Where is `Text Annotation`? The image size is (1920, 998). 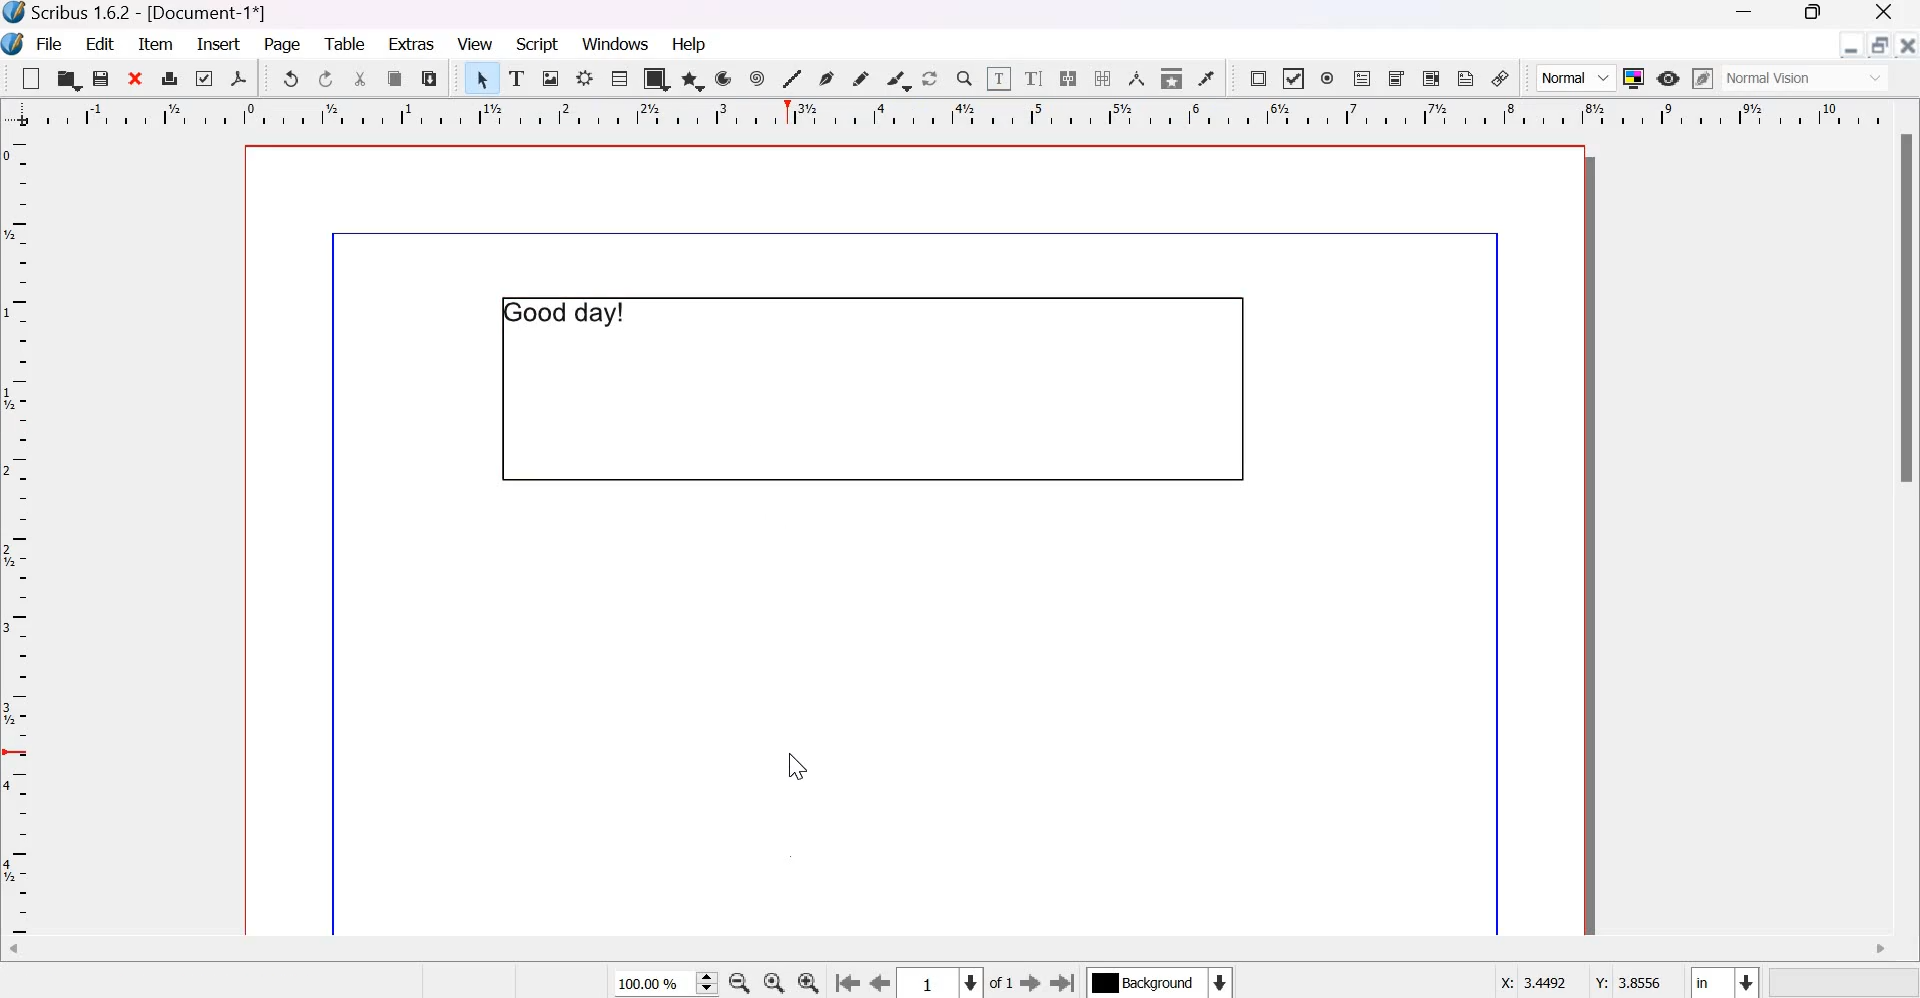
Text Annotation is located at coordinates (1466, 78).